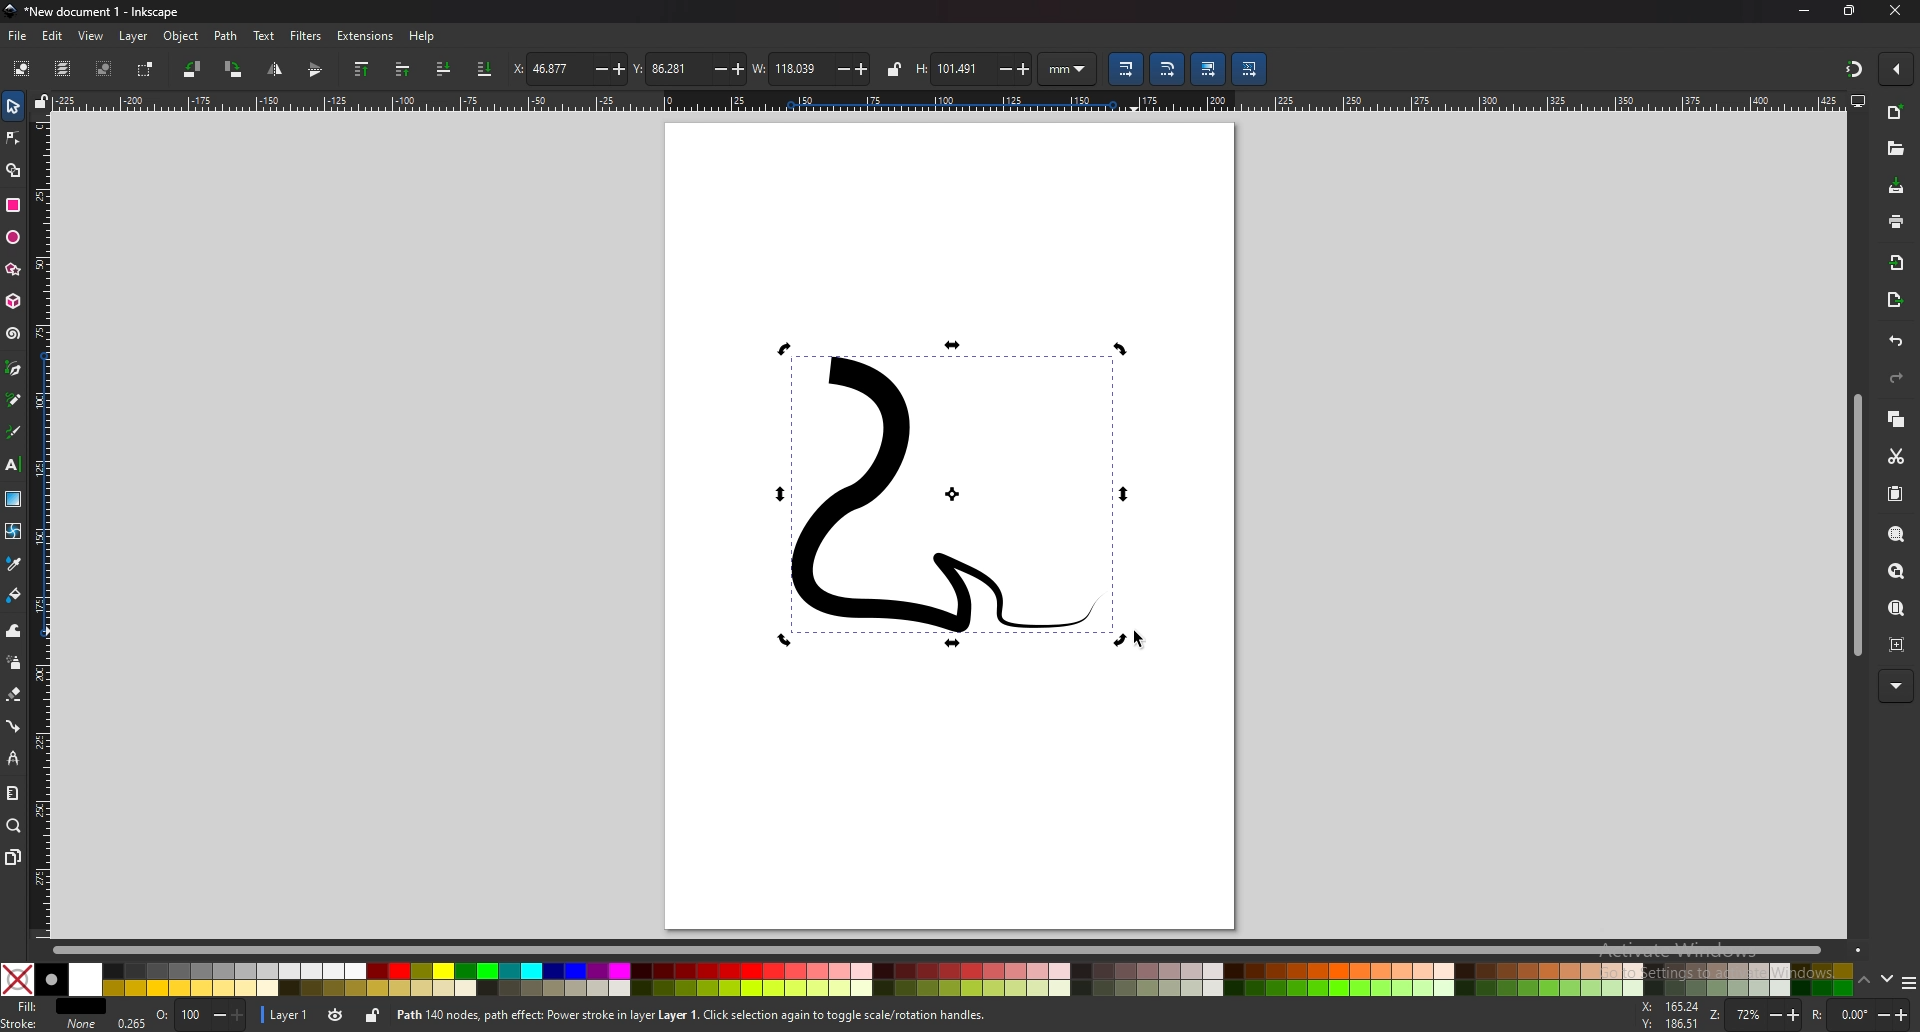 Image resolution: width=1920 pixels, height=1032 pixels. I want to click on layer, so click(286, 1014).